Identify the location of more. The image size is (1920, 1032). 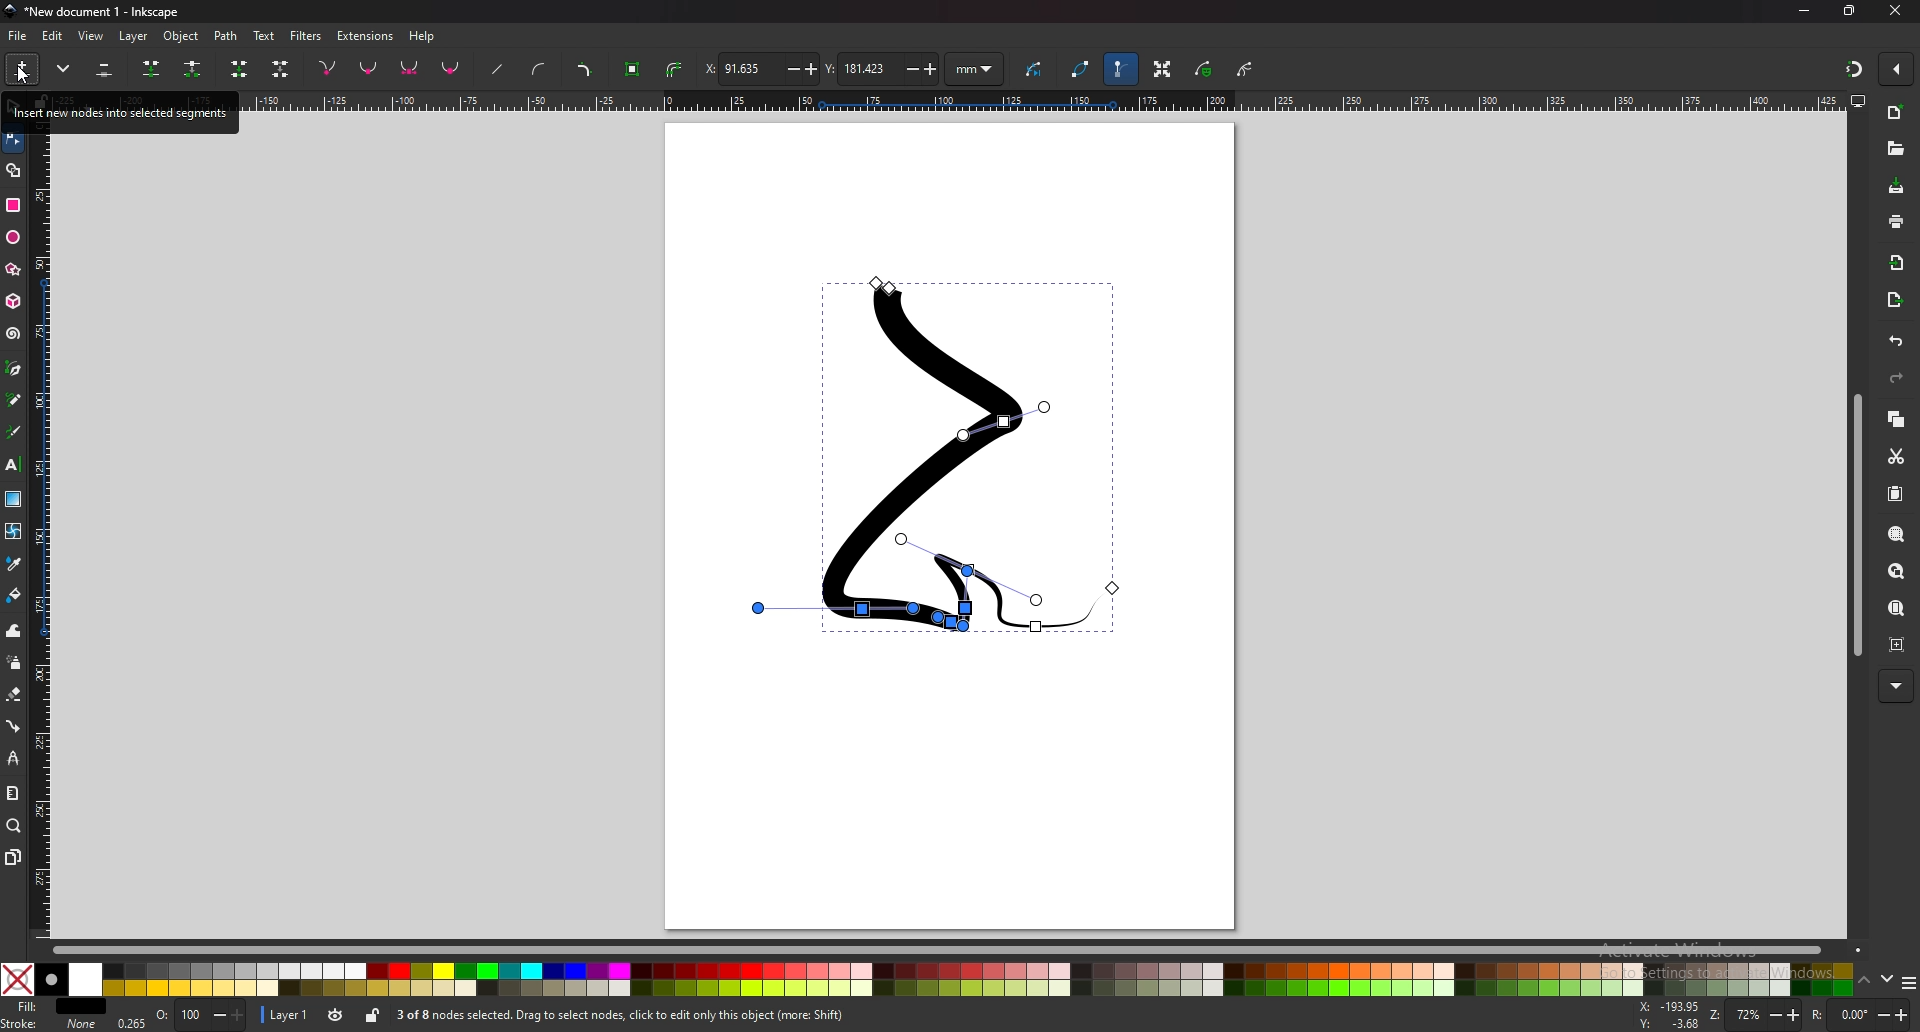
(1896, 686).